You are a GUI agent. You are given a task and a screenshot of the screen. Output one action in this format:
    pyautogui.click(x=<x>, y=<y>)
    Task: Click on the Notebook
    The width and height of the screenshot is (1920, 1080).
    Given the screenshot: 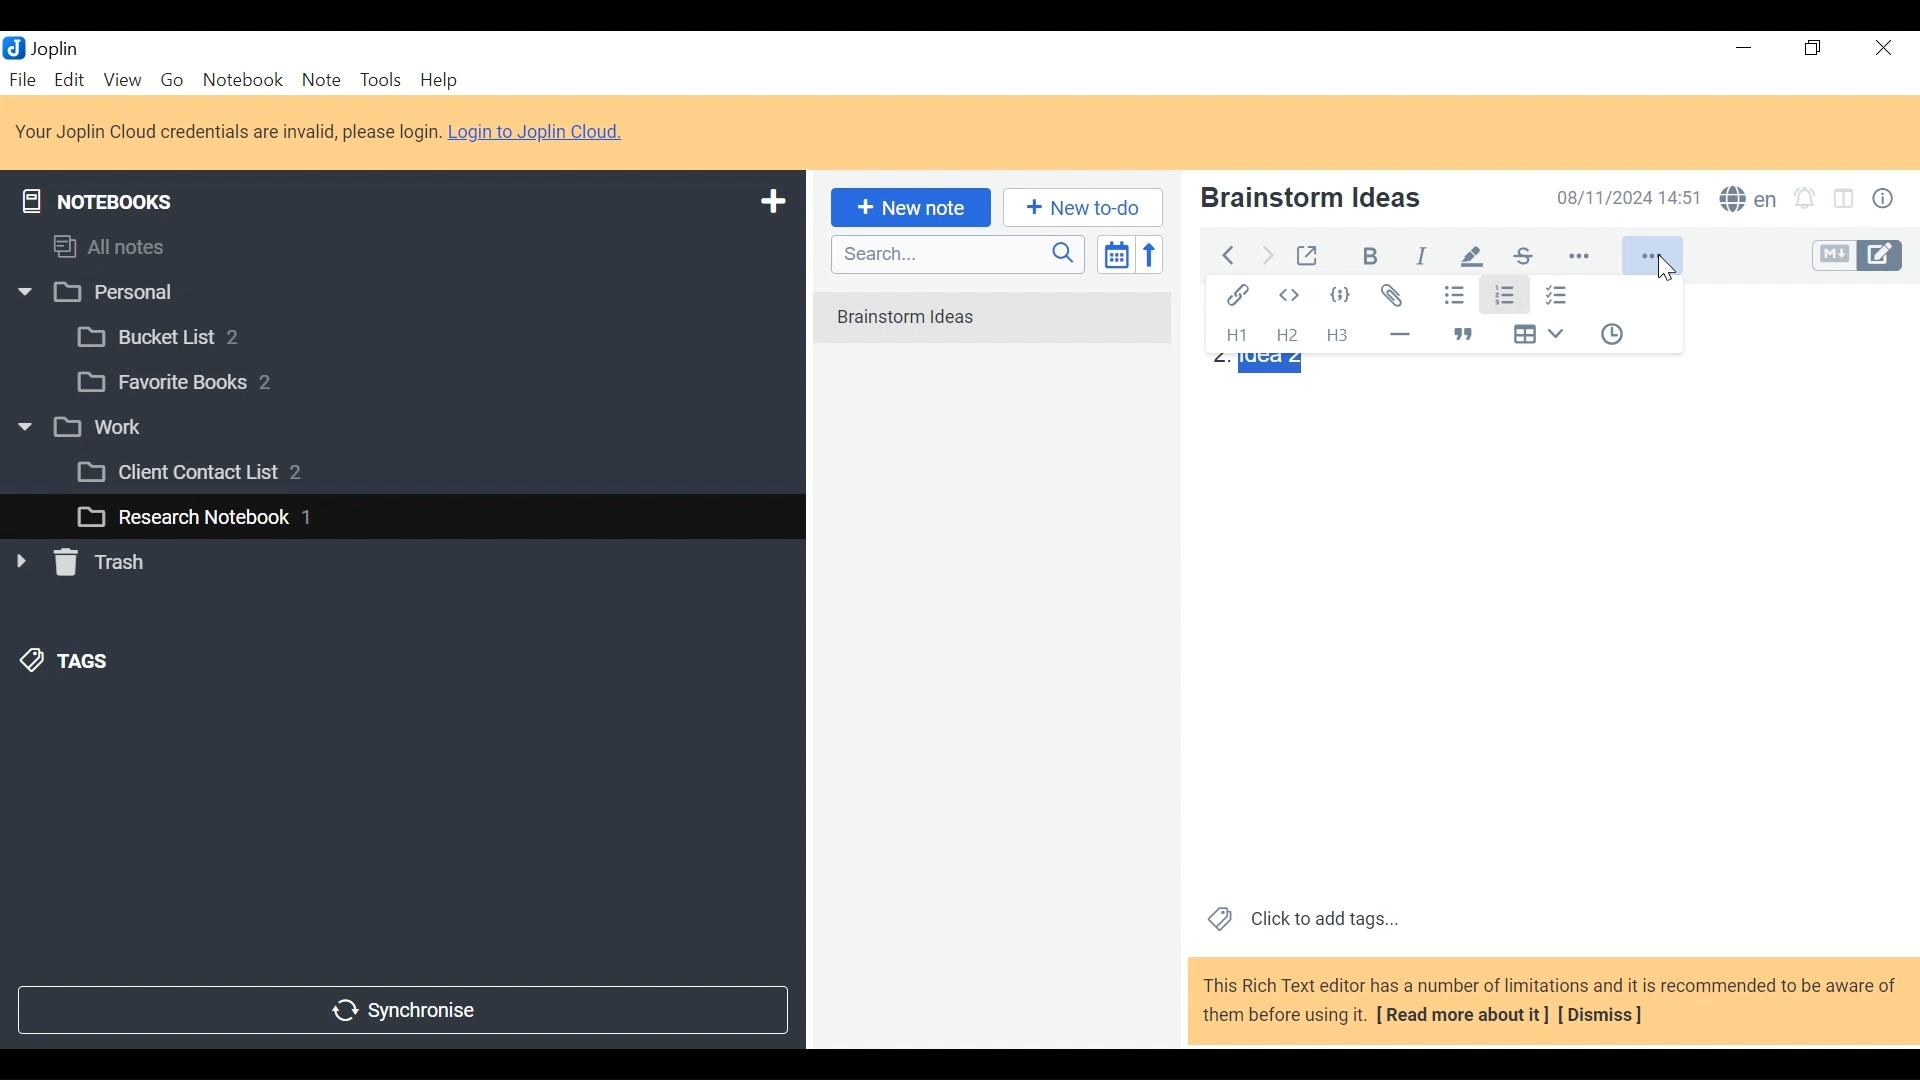 What is the action you would take?
    pyautogui.click(x=245, y=79)
    